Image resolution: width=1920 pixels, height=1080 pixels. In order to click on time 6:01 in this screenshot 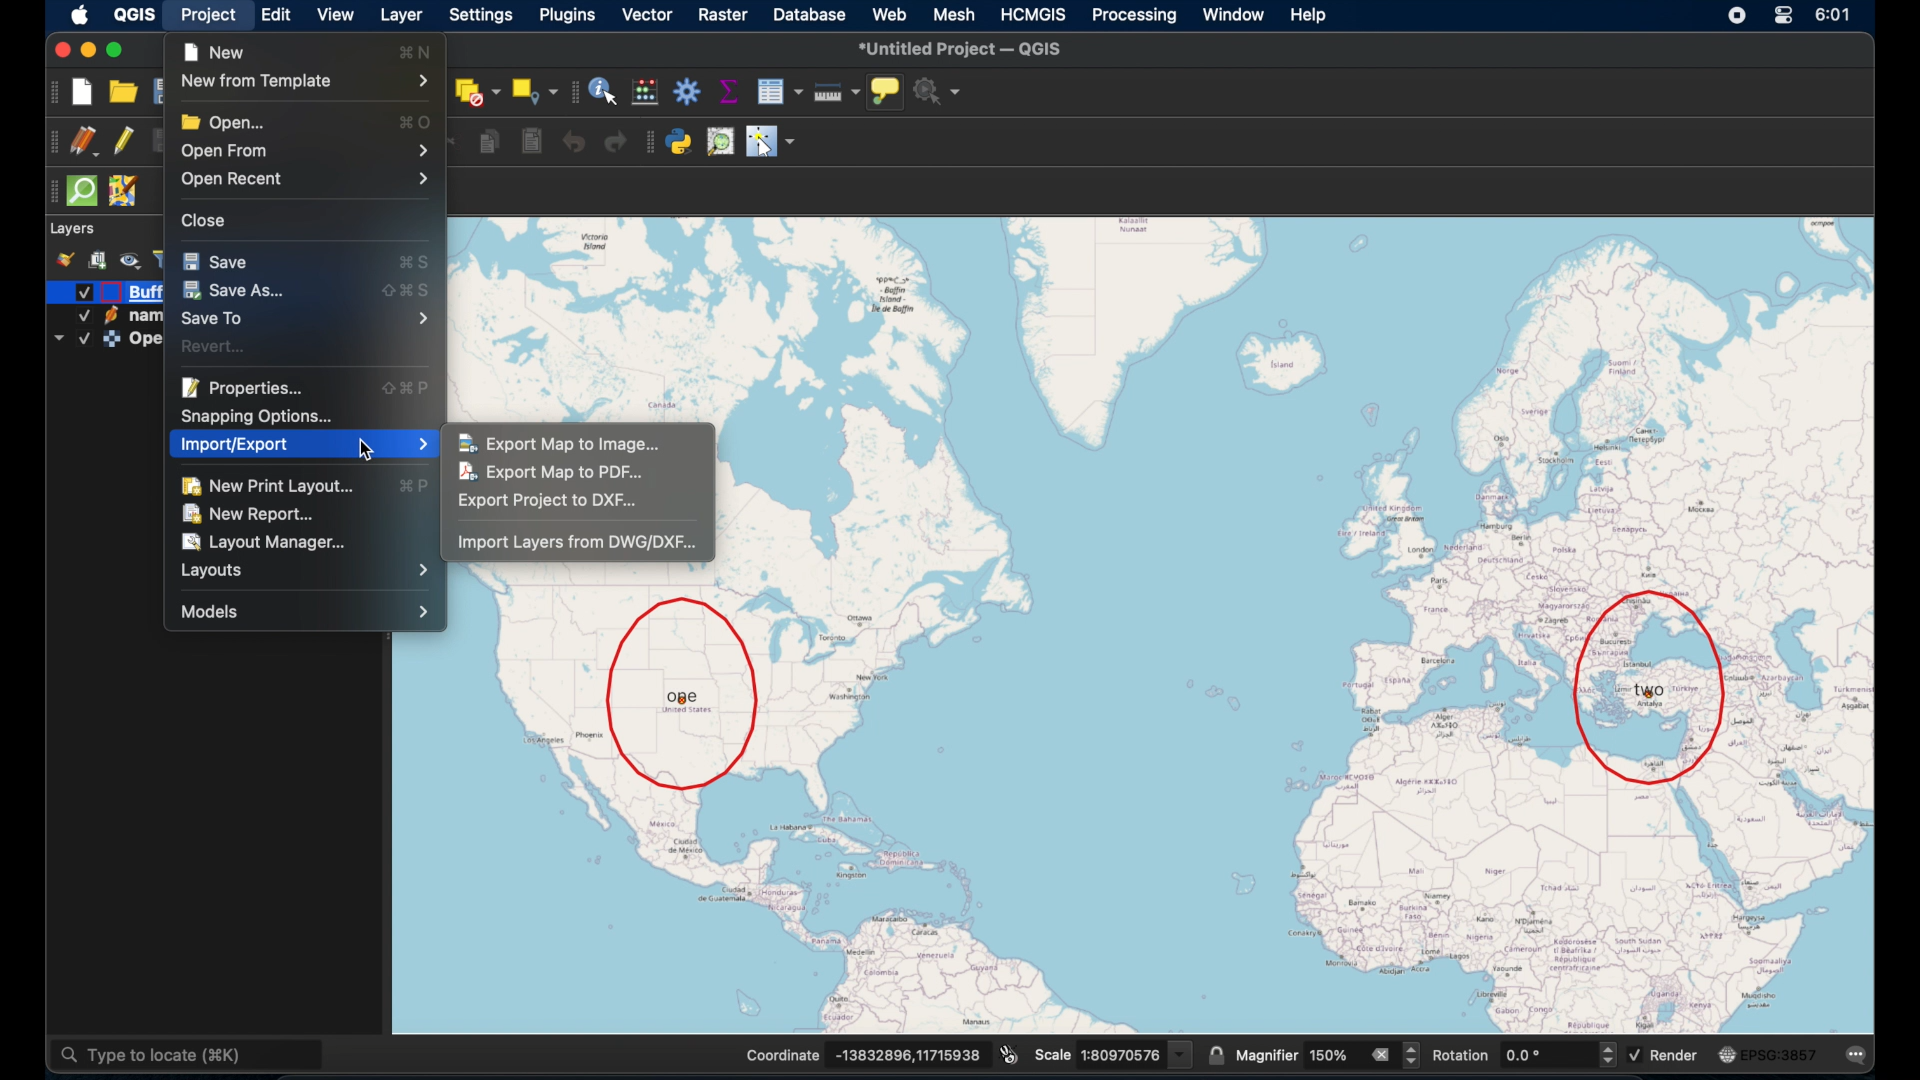, I will do `click(1832, 15)`.